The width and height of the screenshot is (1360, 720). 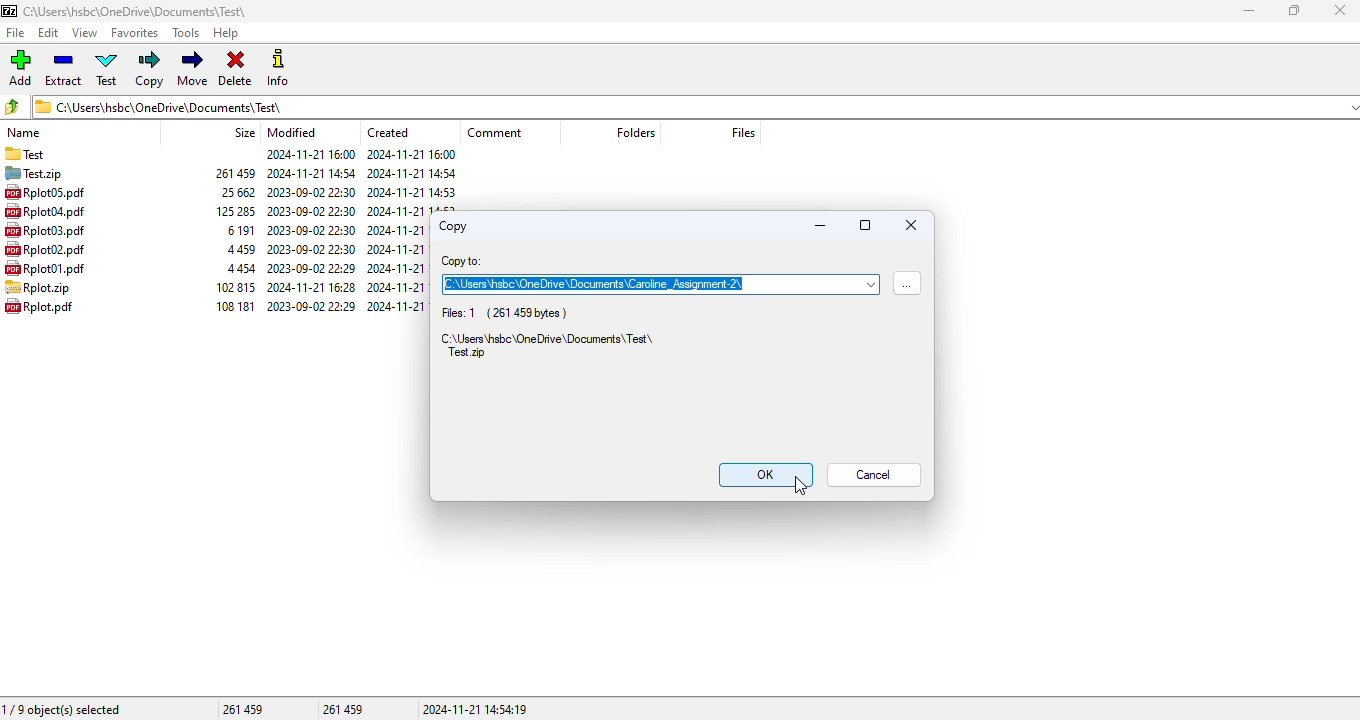 What do you see at coordinates (10, 11) in the screenshot?
I see `logo` at bounding box center [10, 11].